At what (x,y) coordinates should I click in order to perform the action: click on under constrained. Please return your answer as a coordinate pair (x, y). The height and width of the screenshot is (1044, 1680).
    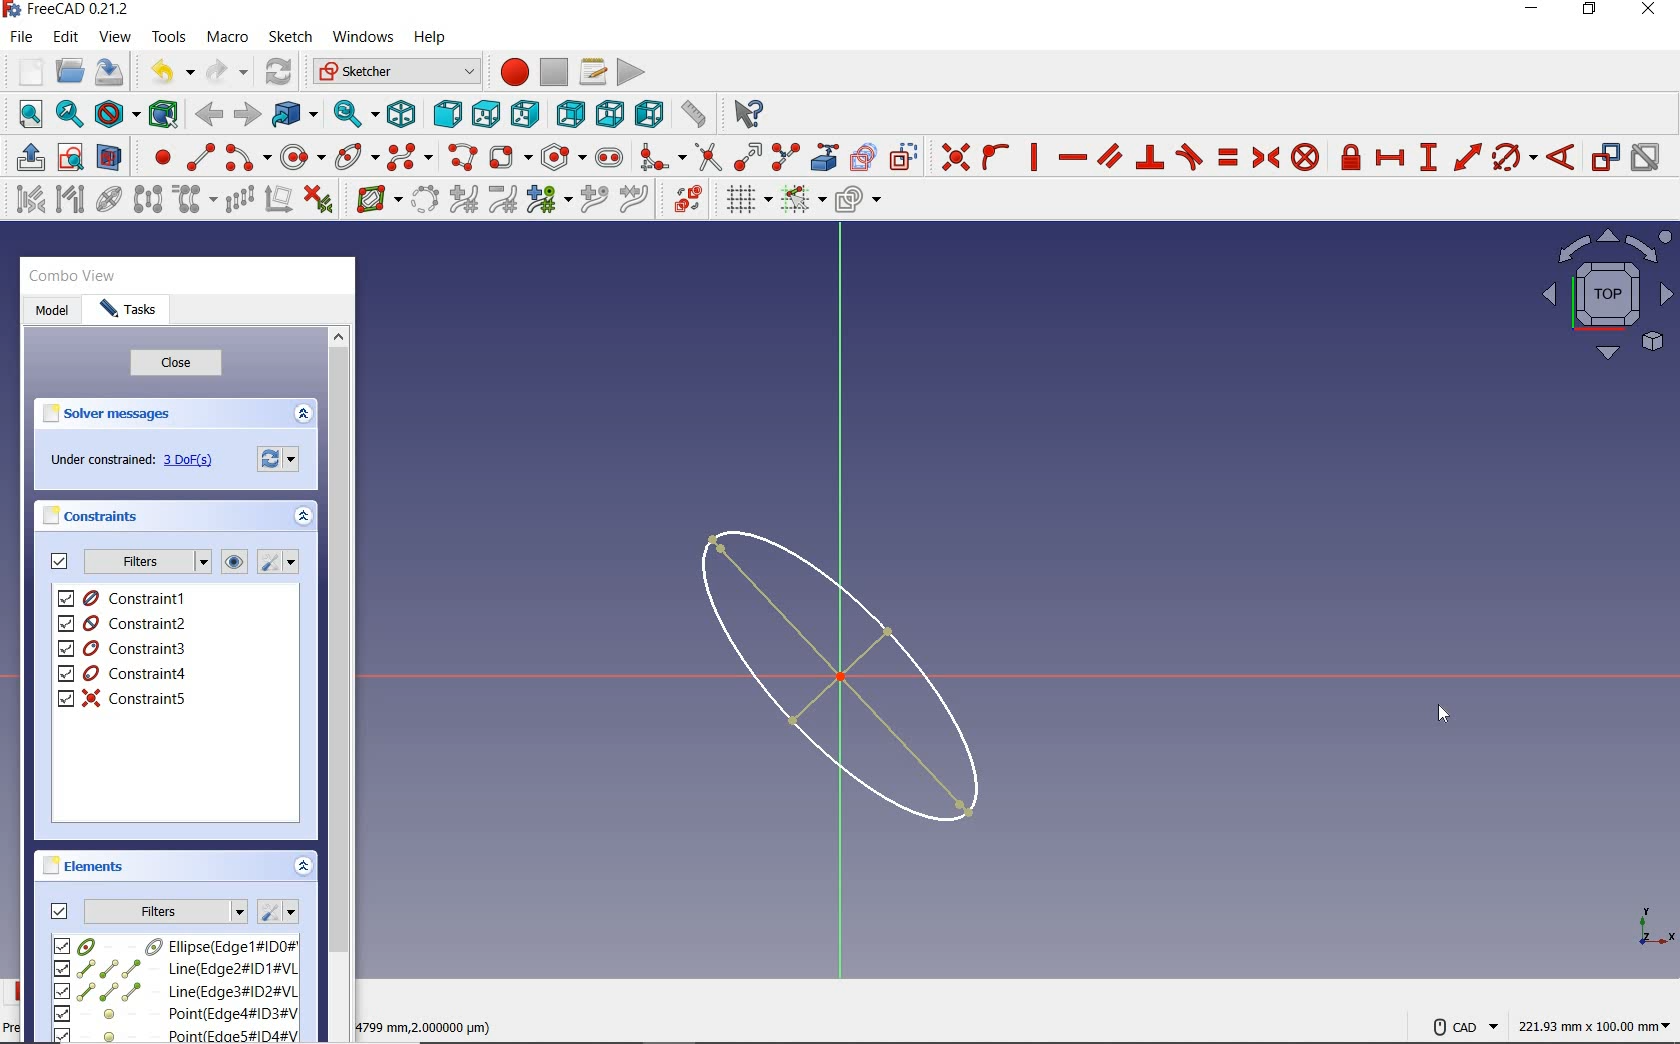
    Looking at the image, I should click on (137, 461).